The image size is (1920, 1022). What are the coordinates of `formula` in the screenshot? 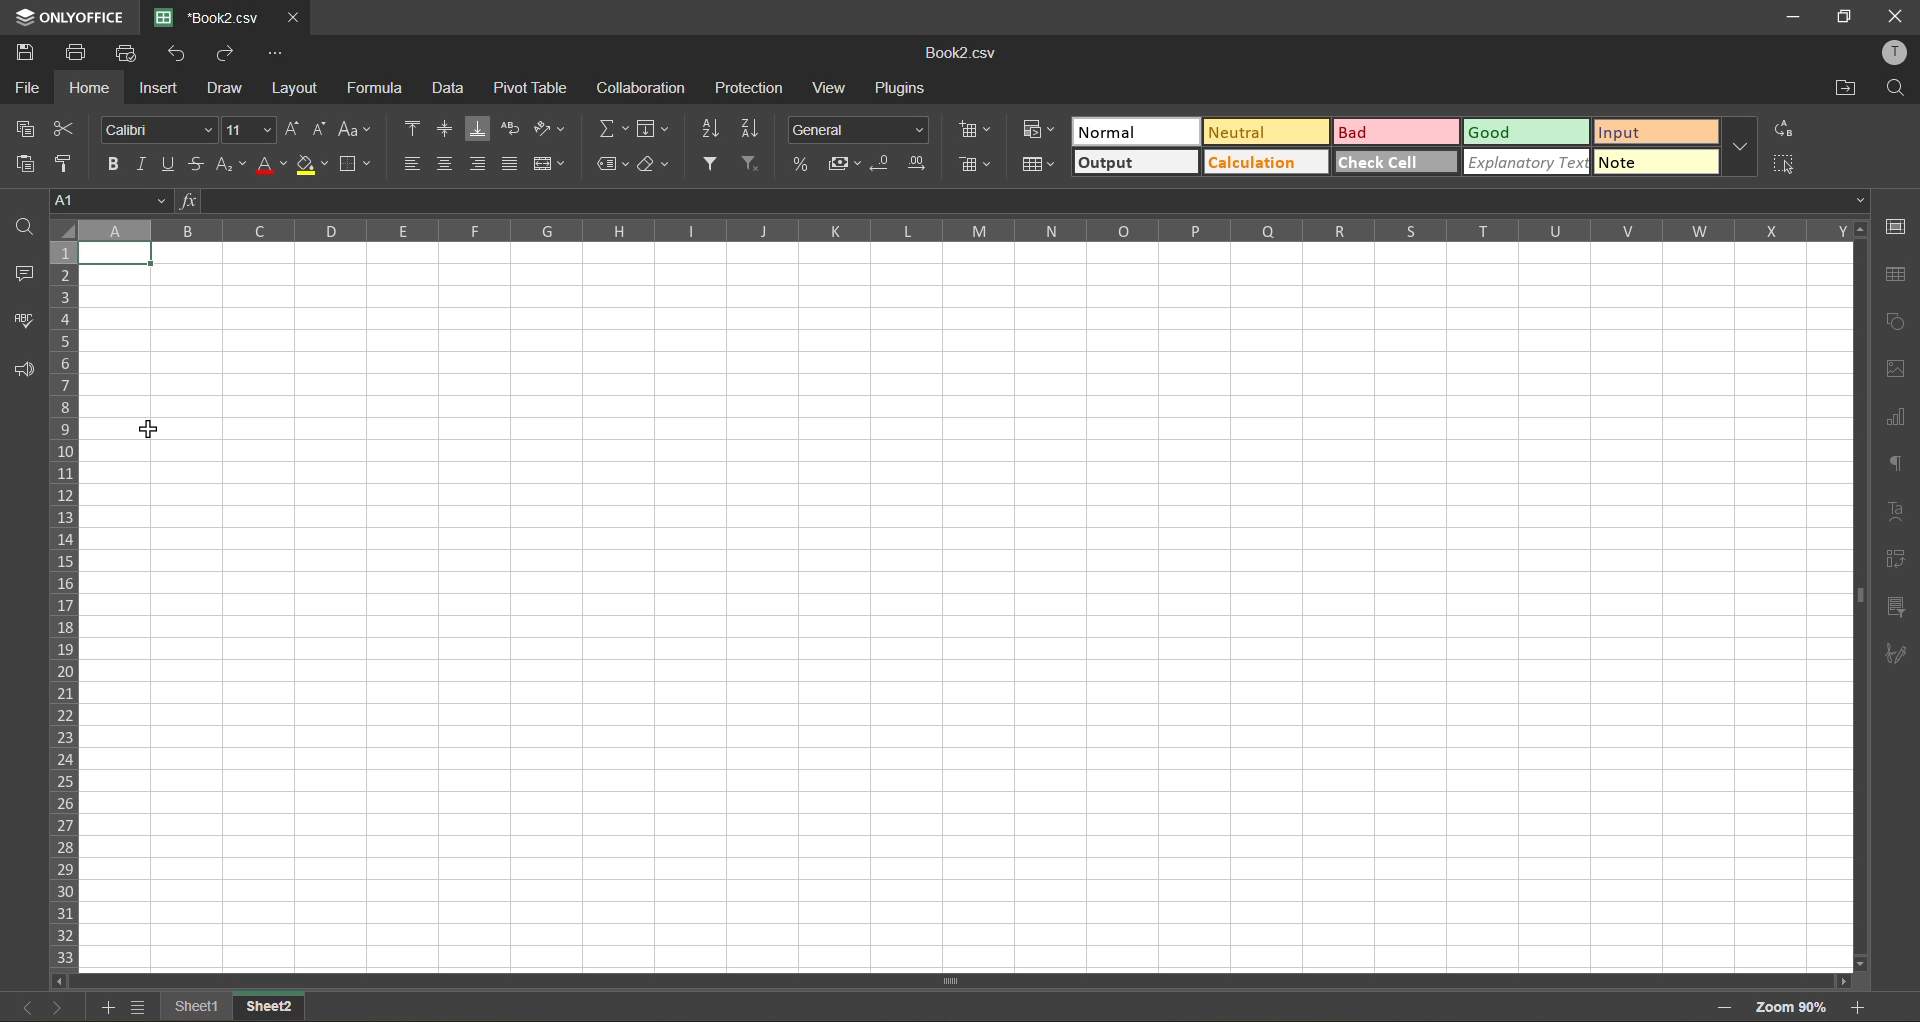 It's located at (384, 89).